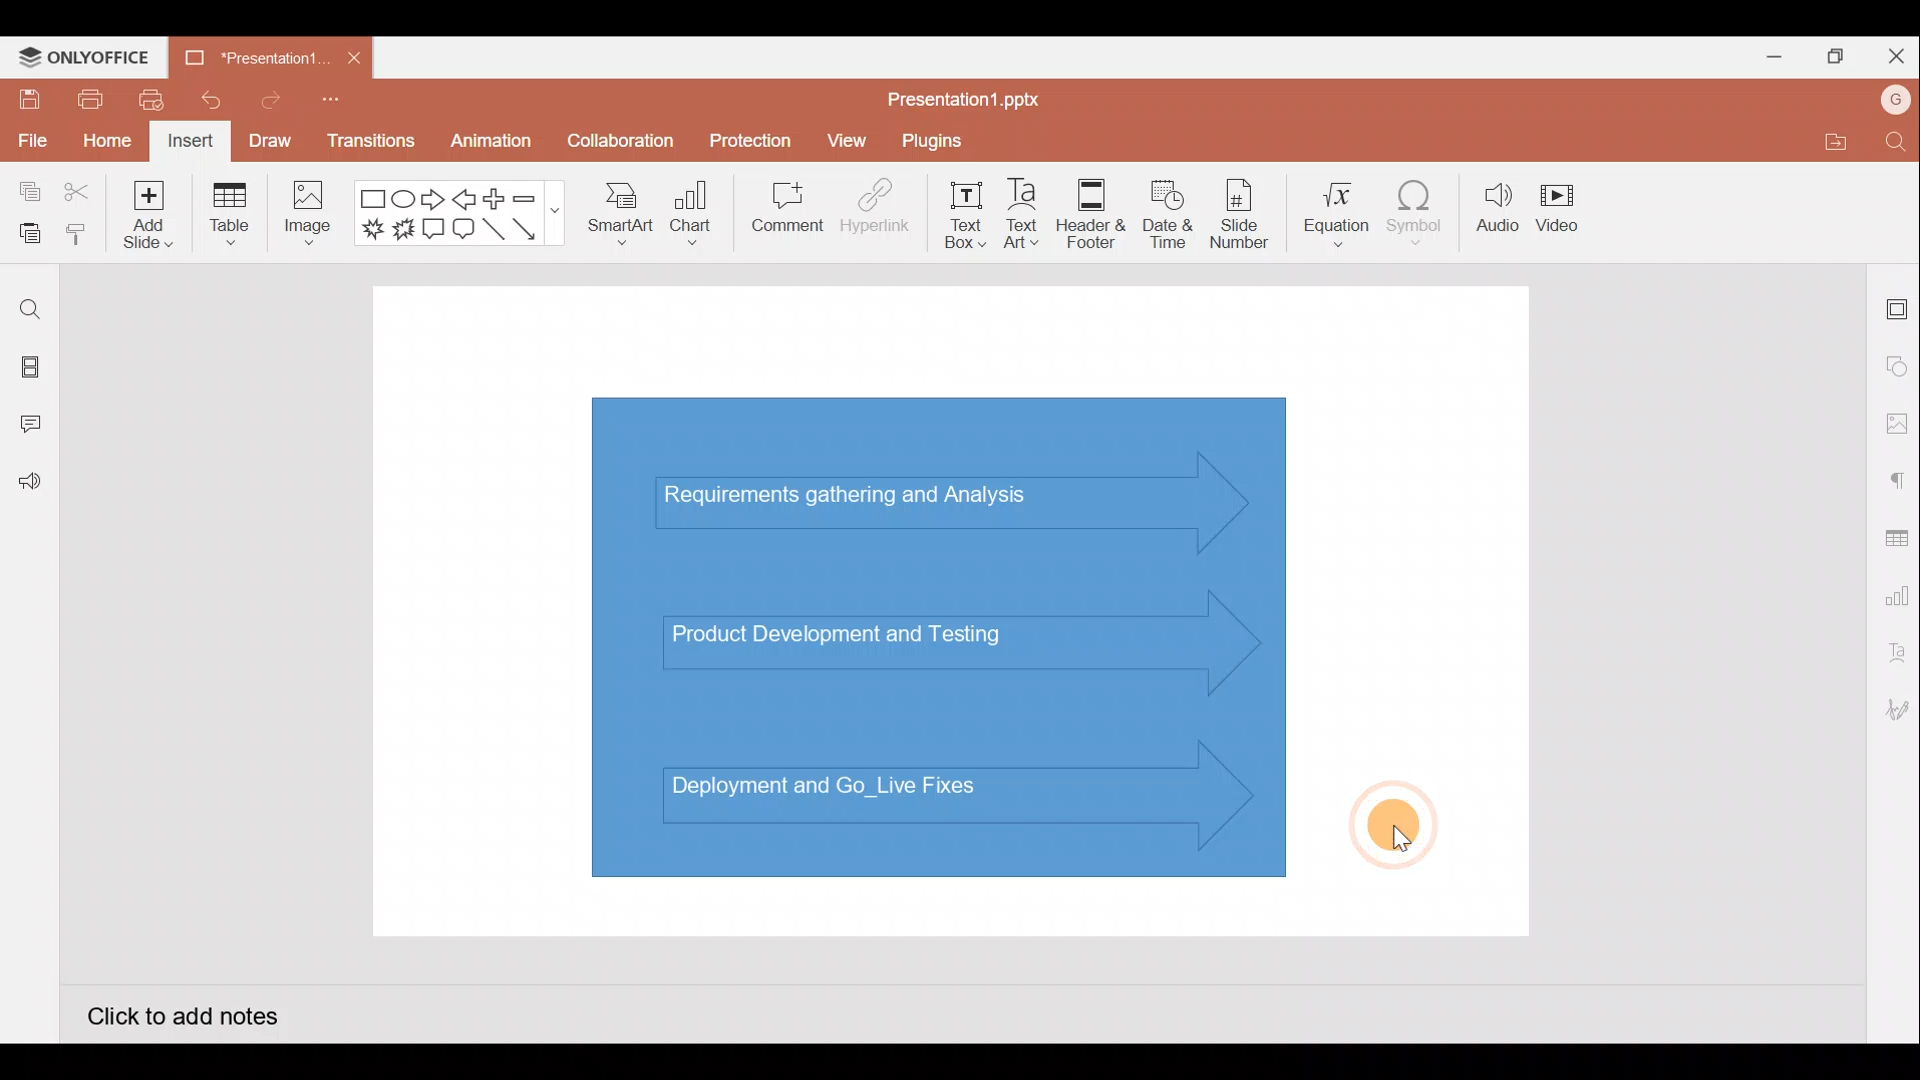  What do you see at coordinates (404, 230) in the screenshot?
I see `Explosion 2` at bounding box center [404, 230].